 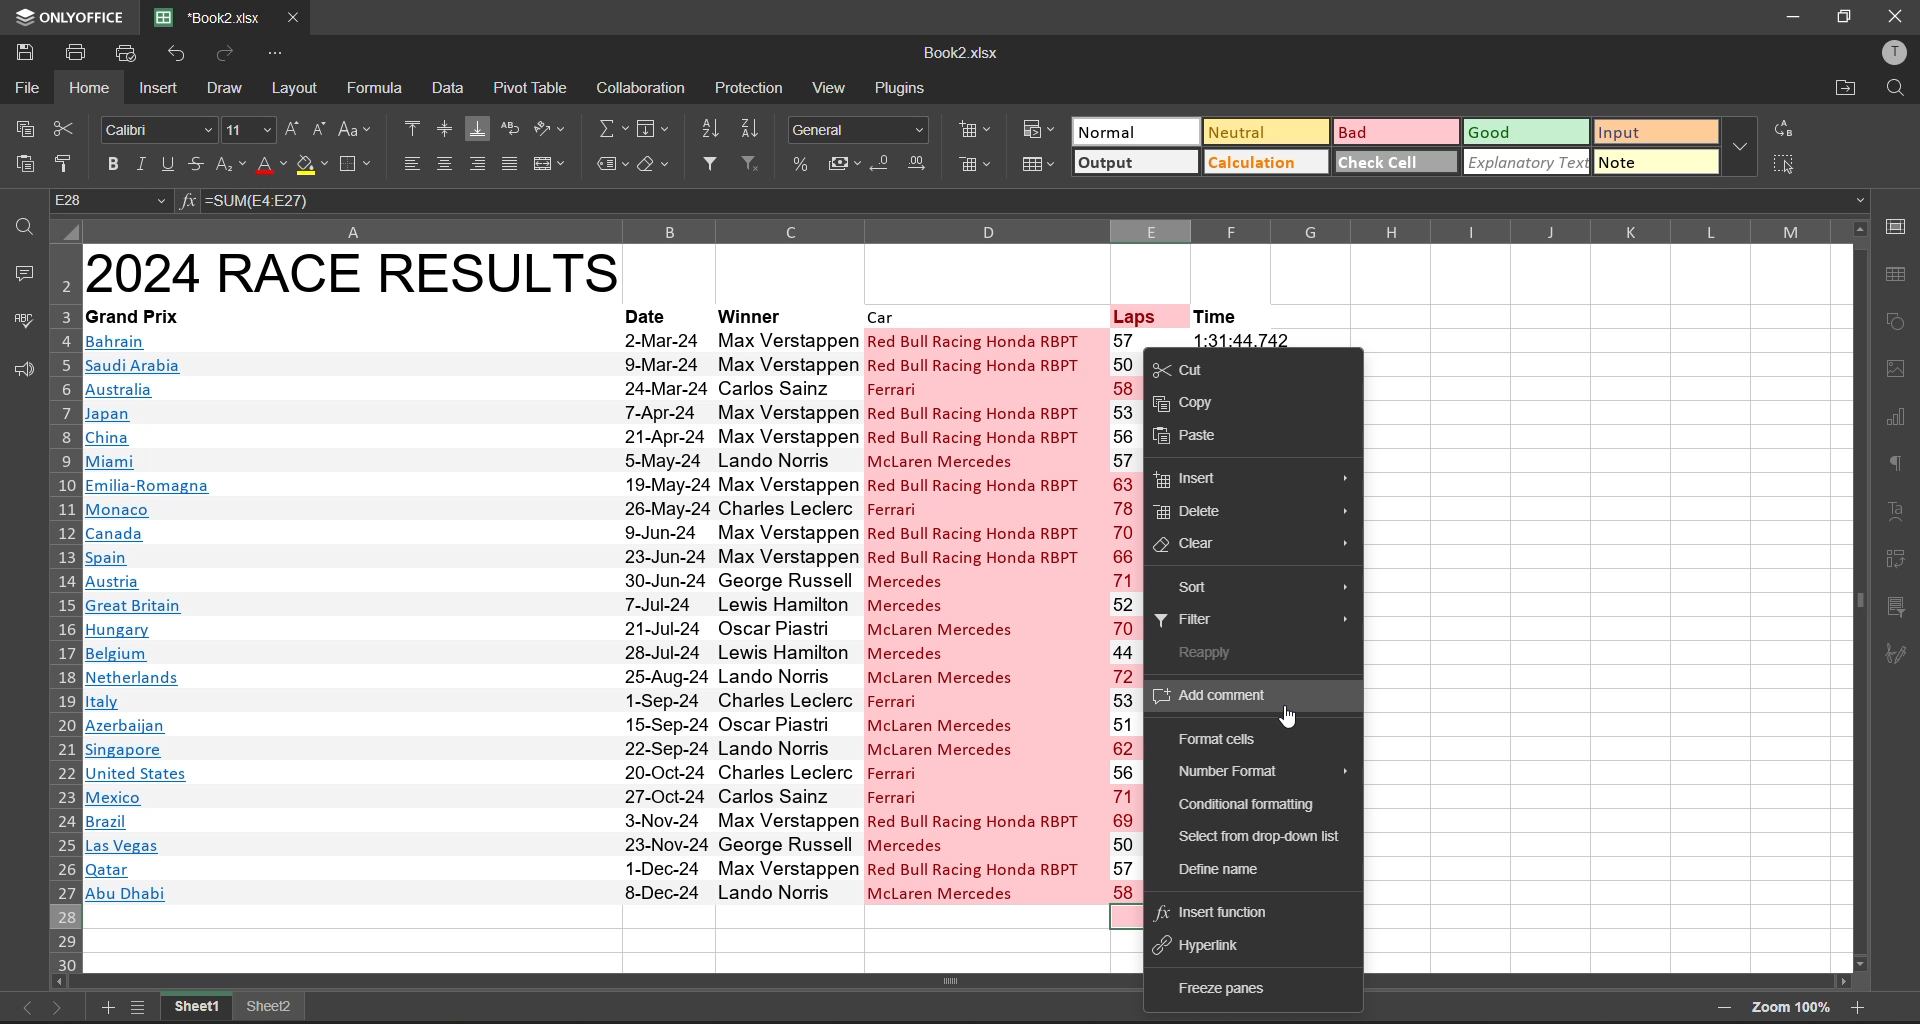 What do you see at coordinates (512, 163) in the screenshot?
I see `justified` at bounding box center [512, 163].